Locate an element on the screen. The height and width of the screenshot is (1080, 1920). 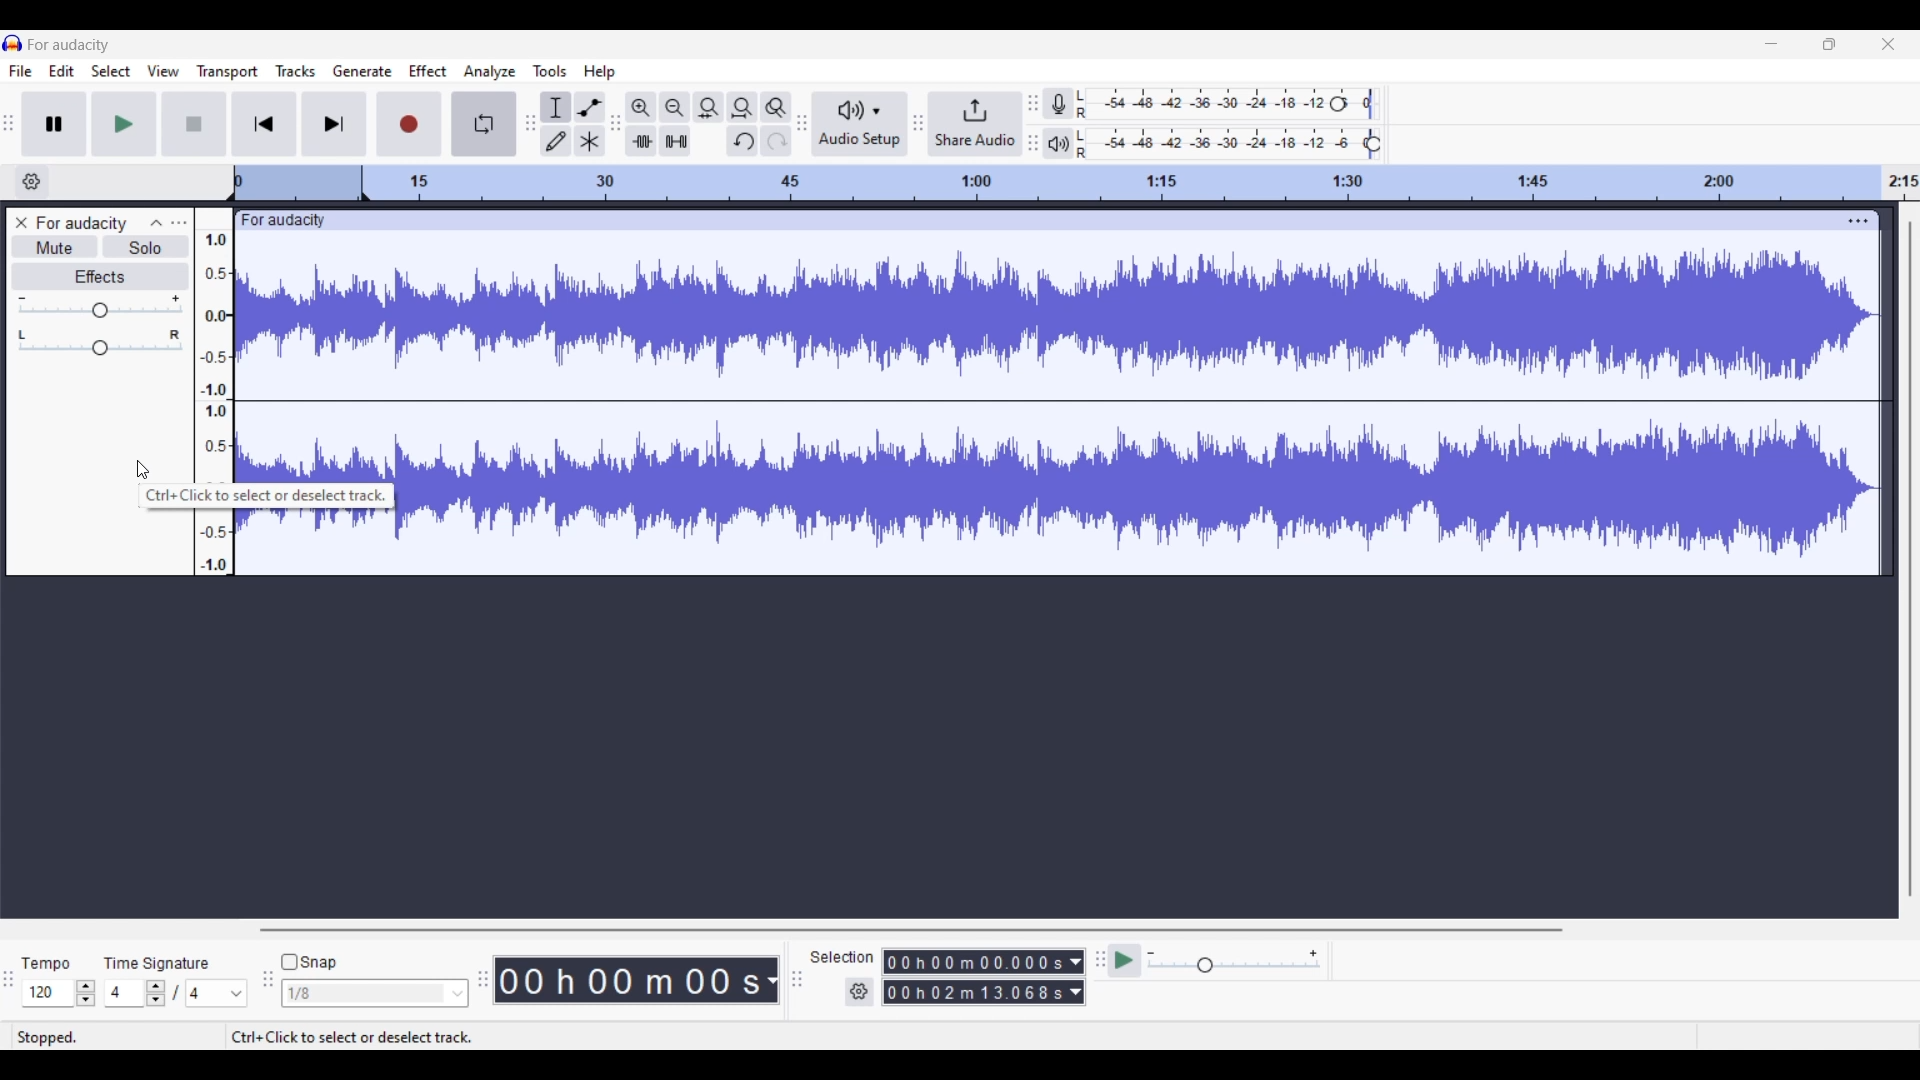
Skip/Select to end is located at coordinates (335, 124).